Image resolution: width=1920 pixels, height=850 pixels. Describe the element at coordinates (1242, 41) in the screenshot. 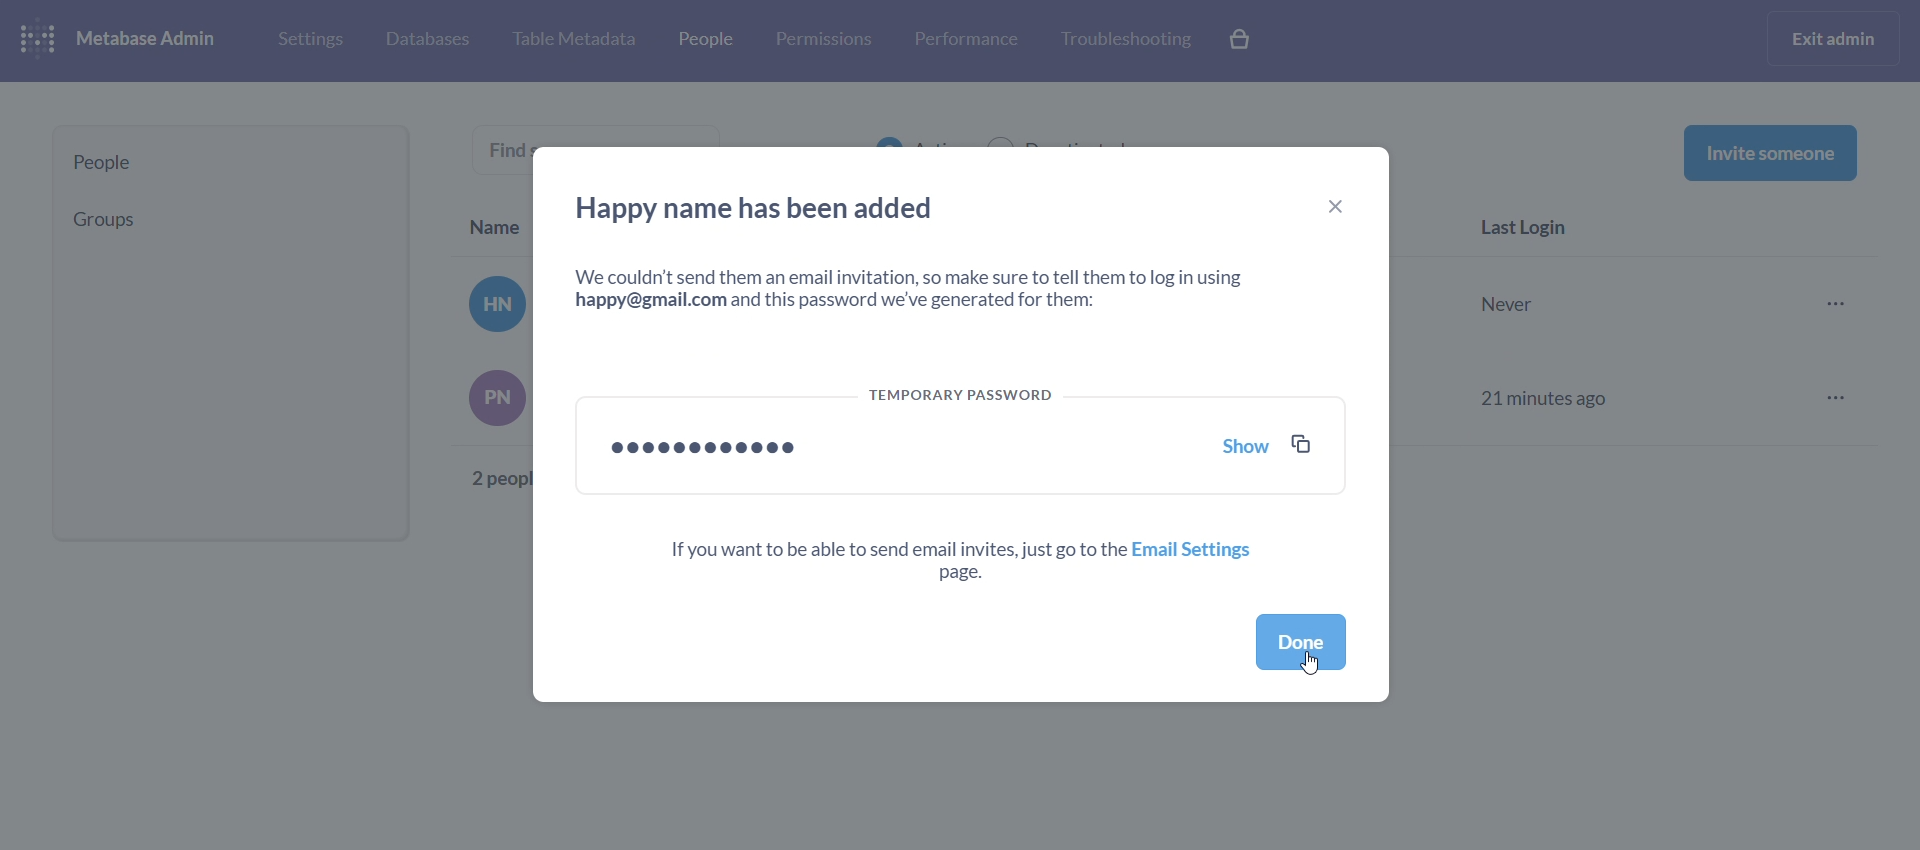

I see `explore paid features` at that location.